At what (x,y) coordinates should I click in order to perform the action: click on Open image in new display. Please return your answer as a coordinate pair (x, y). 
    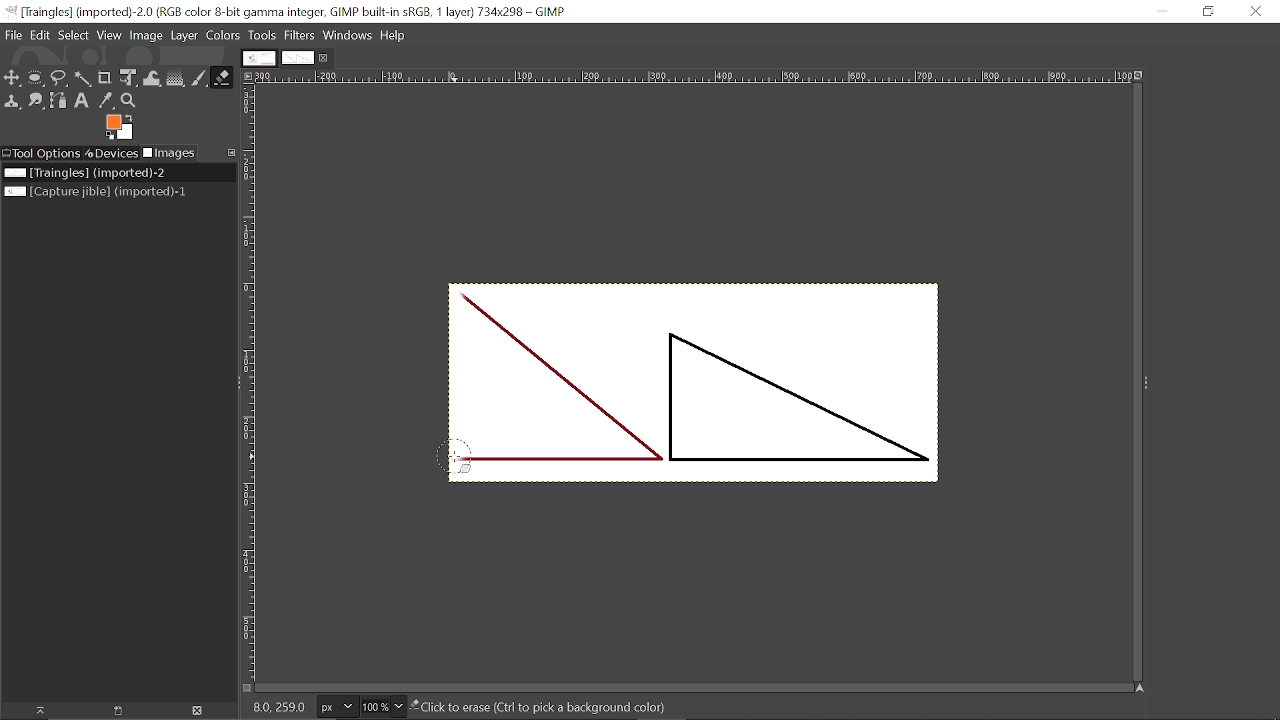
    Looking at the image, I should click on (115, 711).